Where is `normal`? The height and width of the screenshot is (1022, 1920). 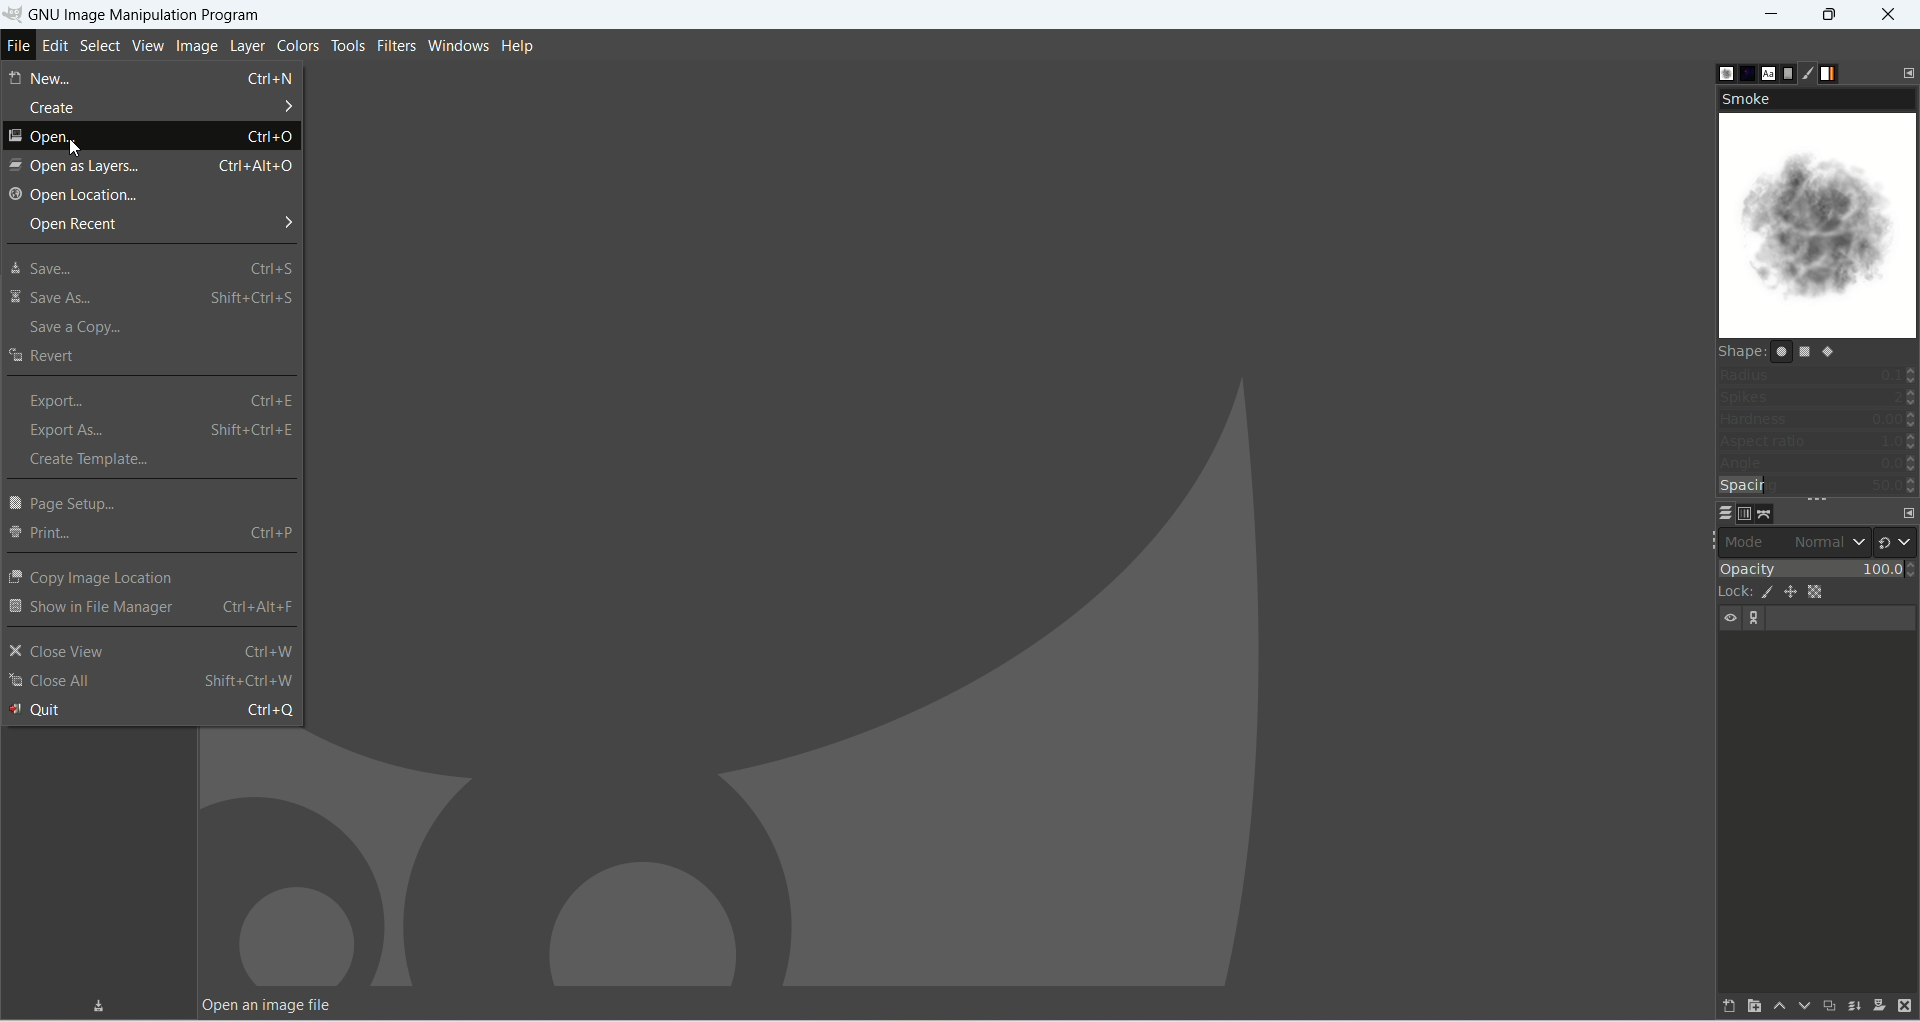 normal is located at coordinates (1828, 542).